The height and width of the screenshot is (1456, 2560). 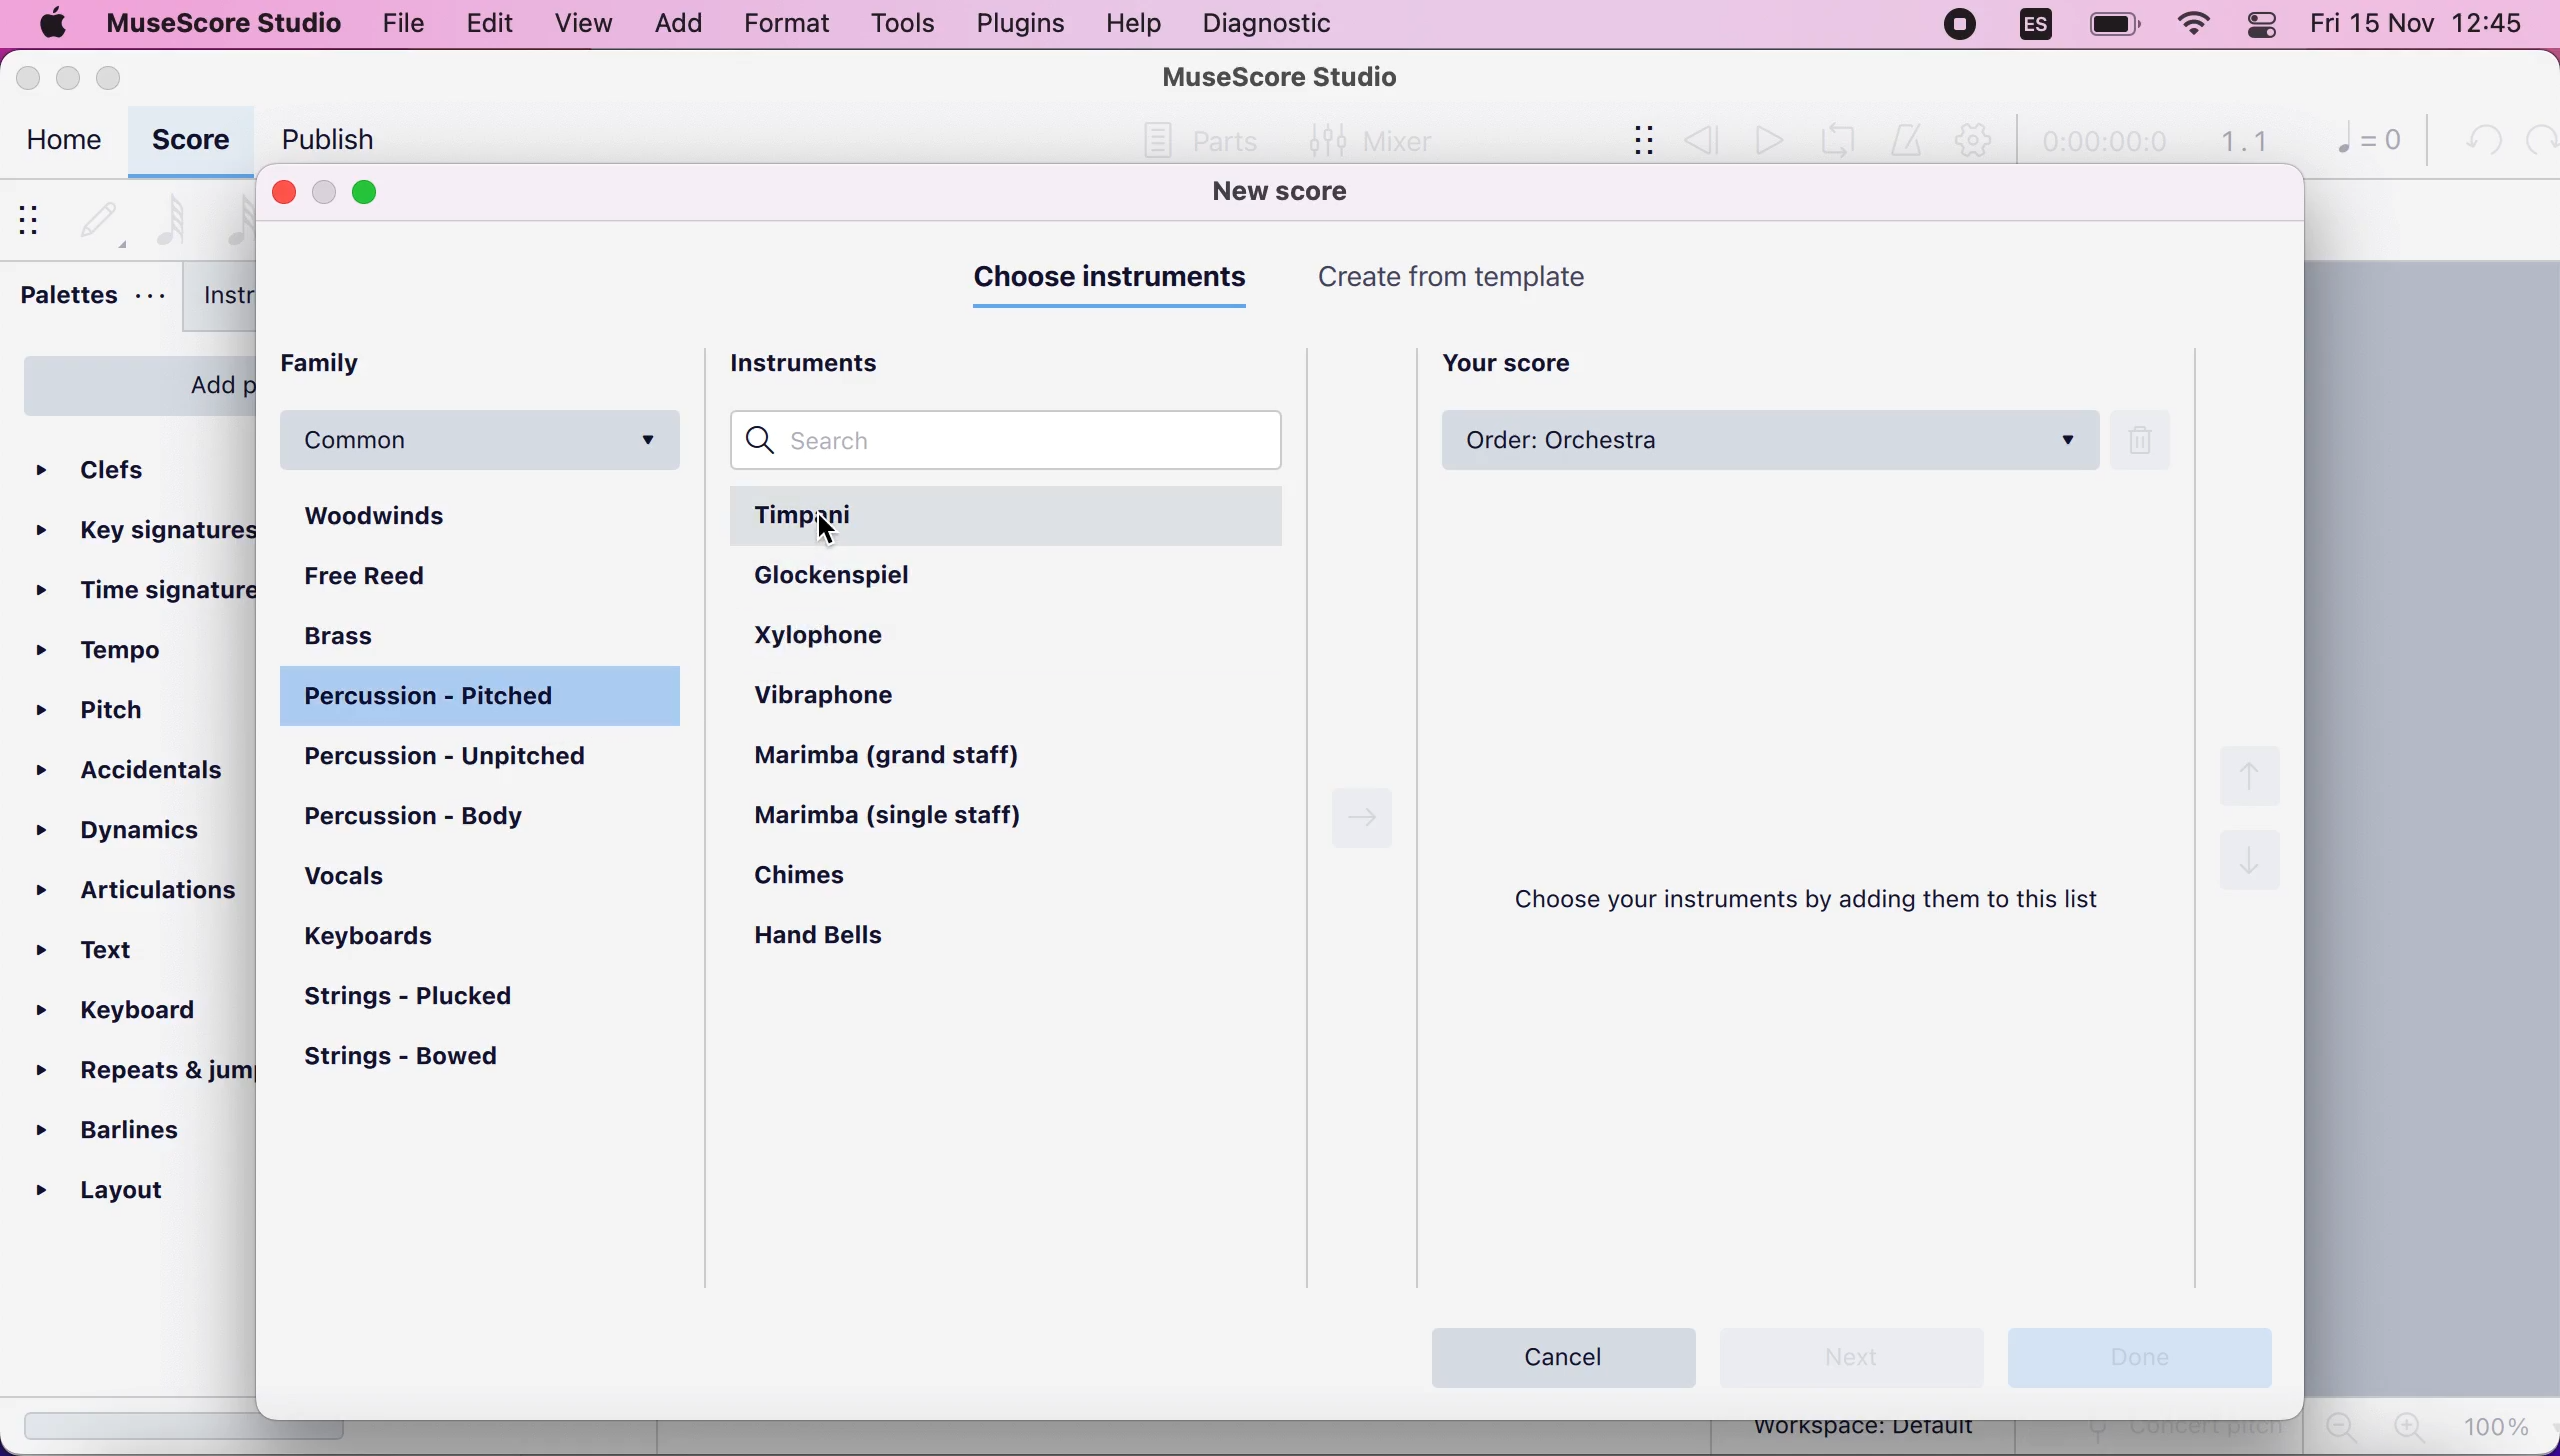 What do you see at coordinates (130, 463) in the screenshot?
I see `clefs` at bounding box center [130, 463].